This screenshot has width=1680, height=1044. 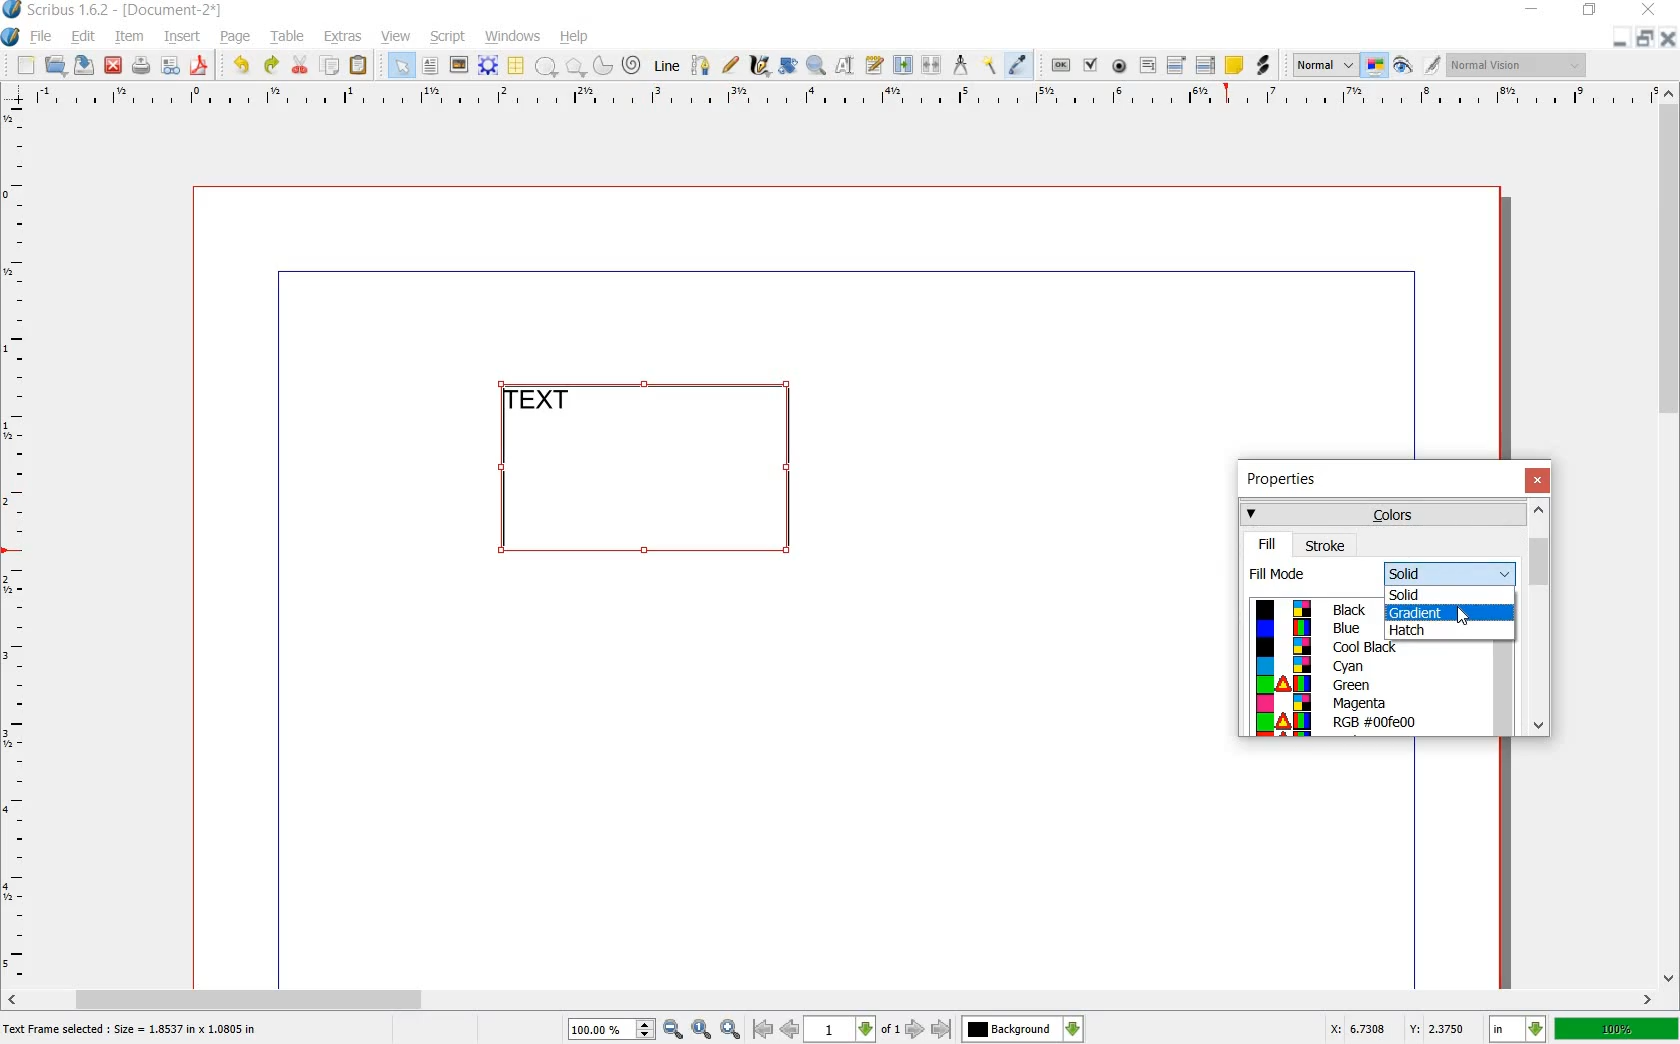 I want to click on page, so click(x=236, y=38).